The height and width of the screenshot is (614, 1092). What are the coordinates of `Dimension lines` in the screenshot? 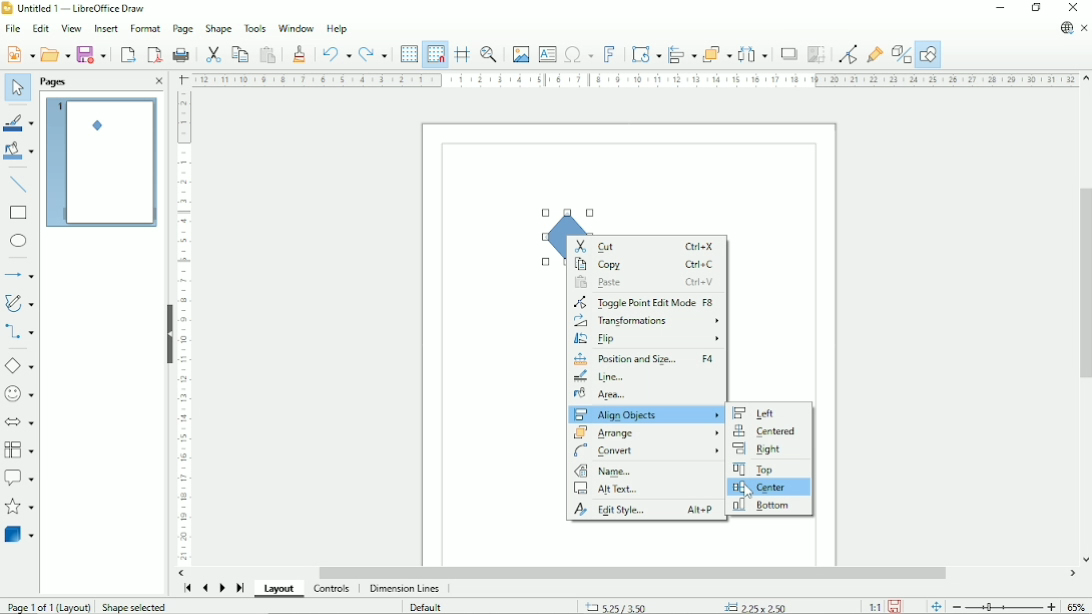 It's located at (406, 589).